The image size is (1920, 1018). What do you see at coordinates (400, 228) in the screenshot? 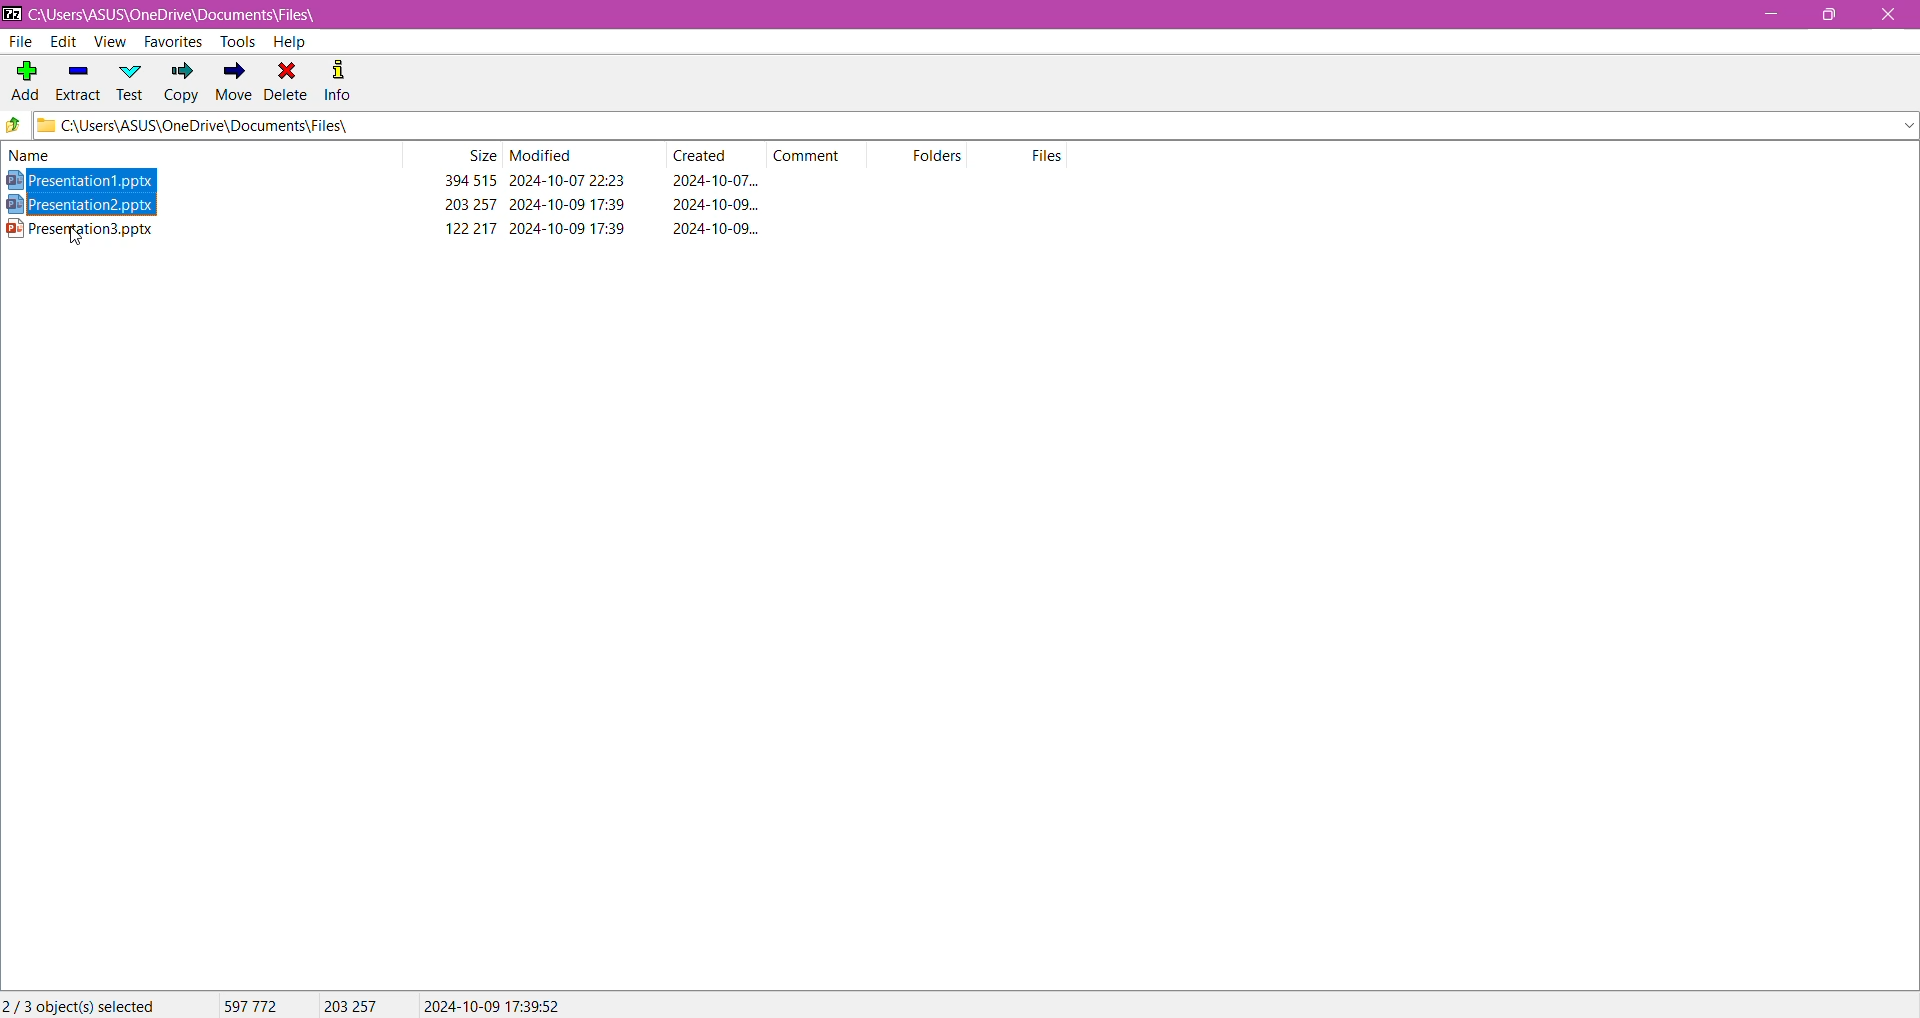
I see `Presentation3.pptx 122217 2024-10-09 17:39 2024-10-09...` at bounding box center [400, 228].